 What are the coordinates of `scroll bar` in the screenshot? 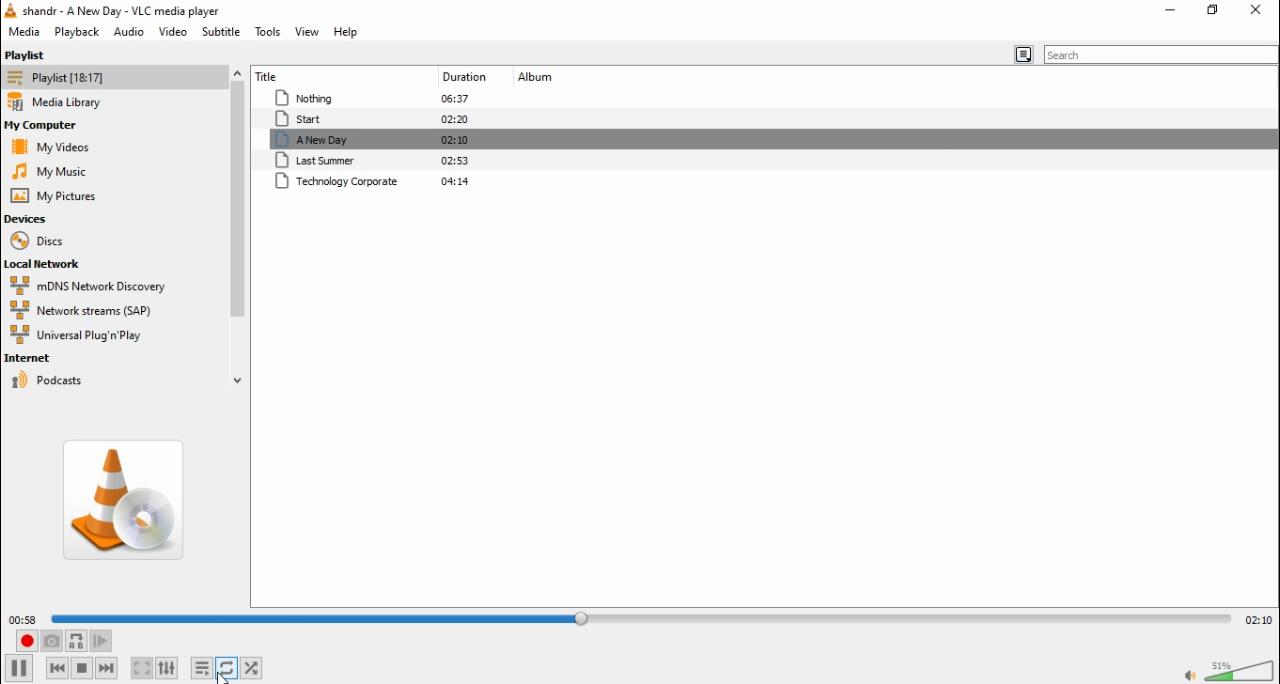 It's located at (239, 225).